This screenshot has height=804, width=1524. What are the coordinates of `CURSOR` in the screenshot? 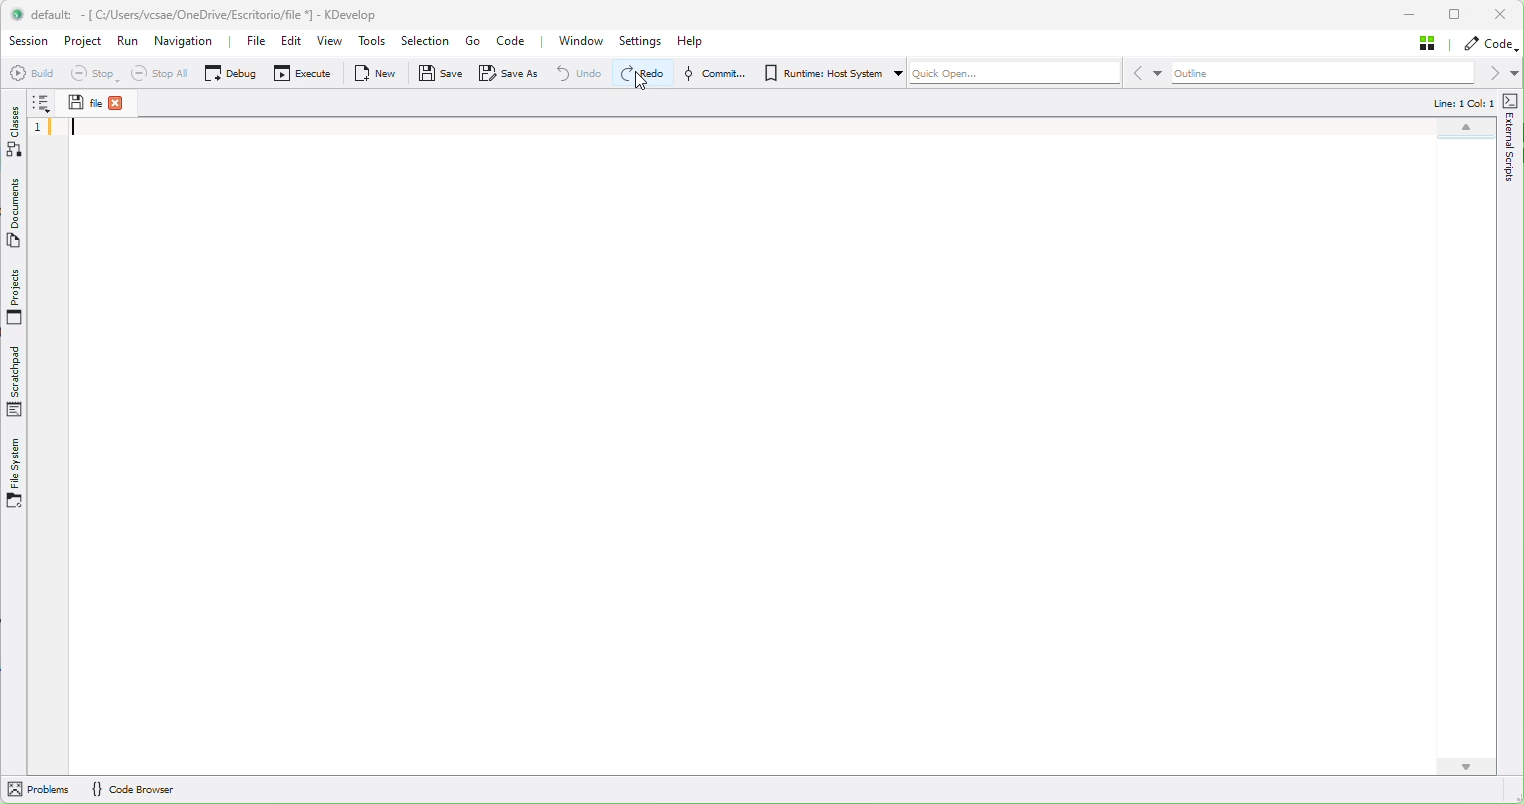 It's located at (640, 83).